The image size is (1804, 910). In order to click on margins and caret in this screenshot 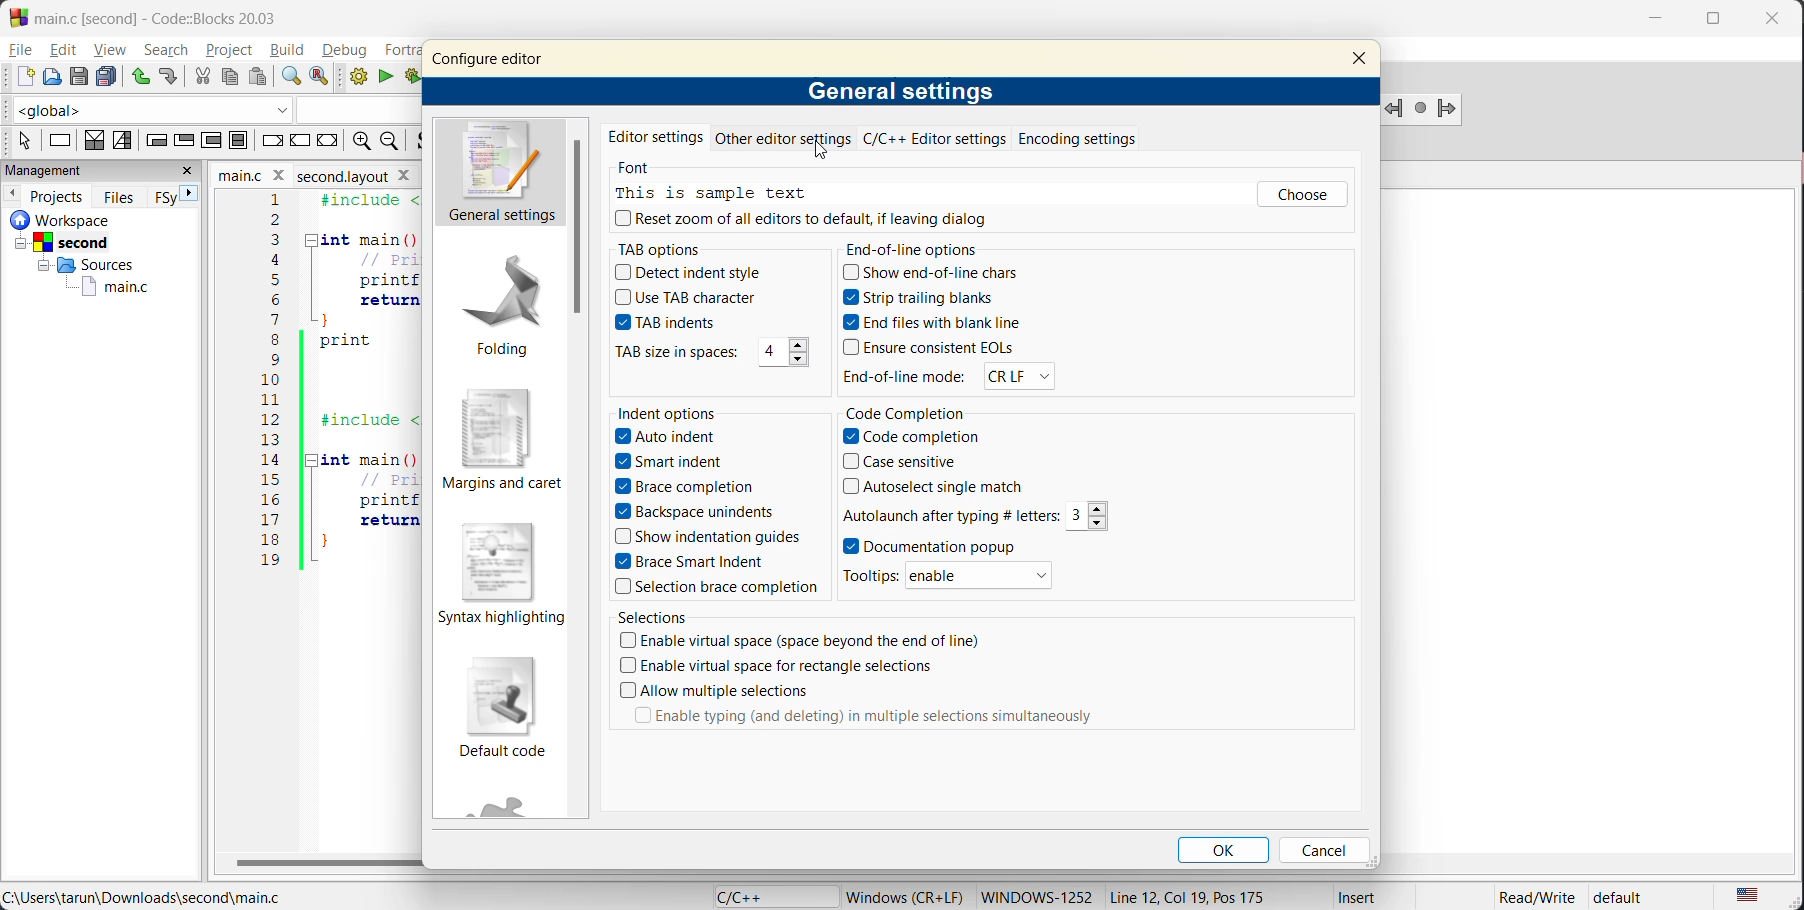, I will do `click(502, 438)`.